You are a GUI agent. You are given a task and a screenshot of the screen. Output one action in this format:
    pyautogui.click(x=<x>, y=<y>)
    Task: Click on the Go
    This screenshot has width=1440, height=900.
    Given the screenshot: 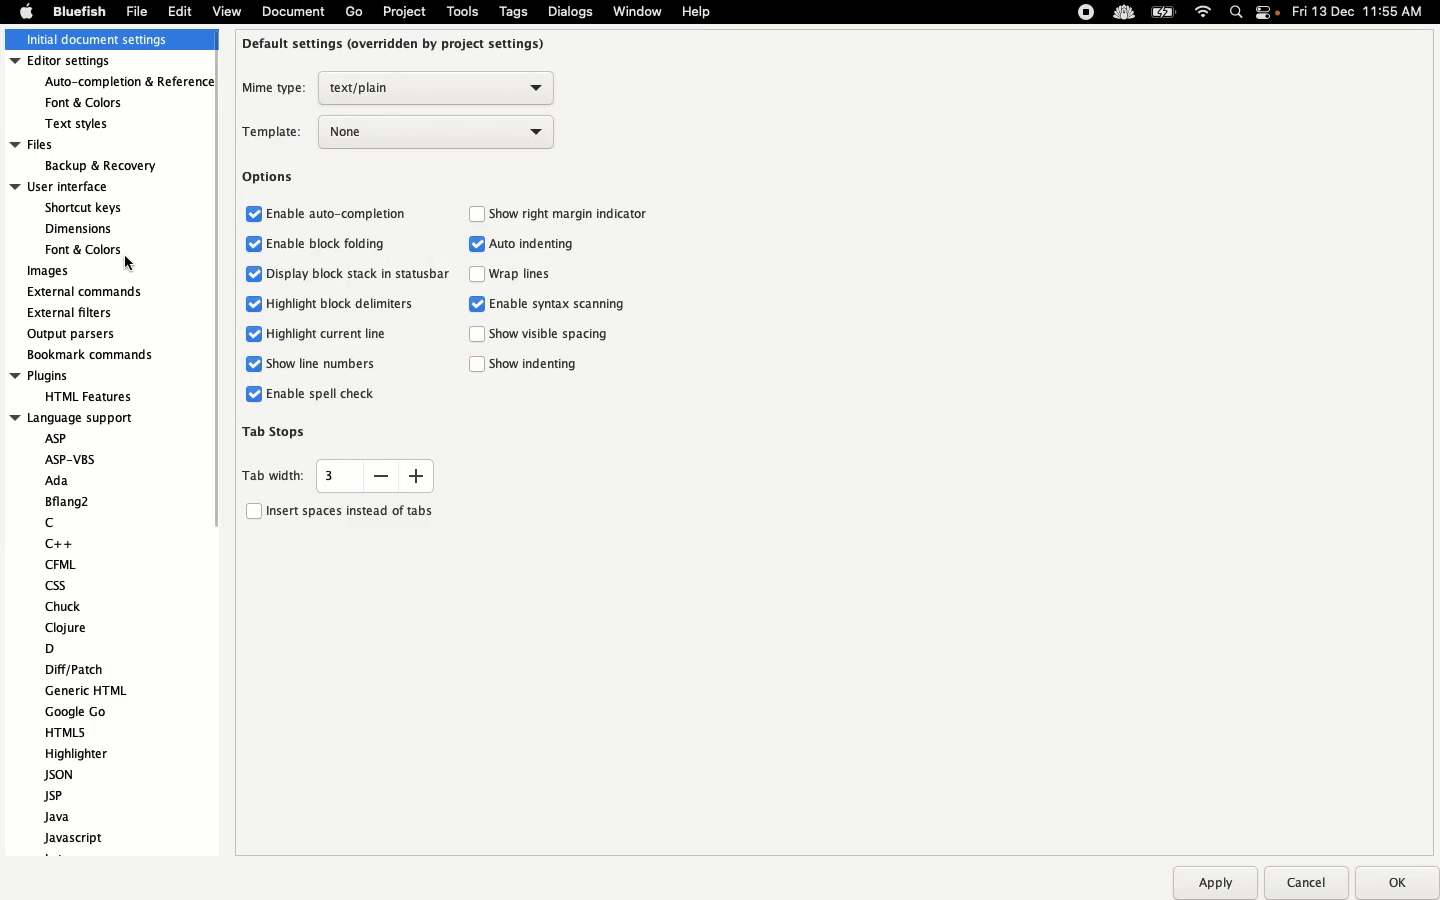 What is the action you would take?
    pyautogui.click(x=354, y=12)
    